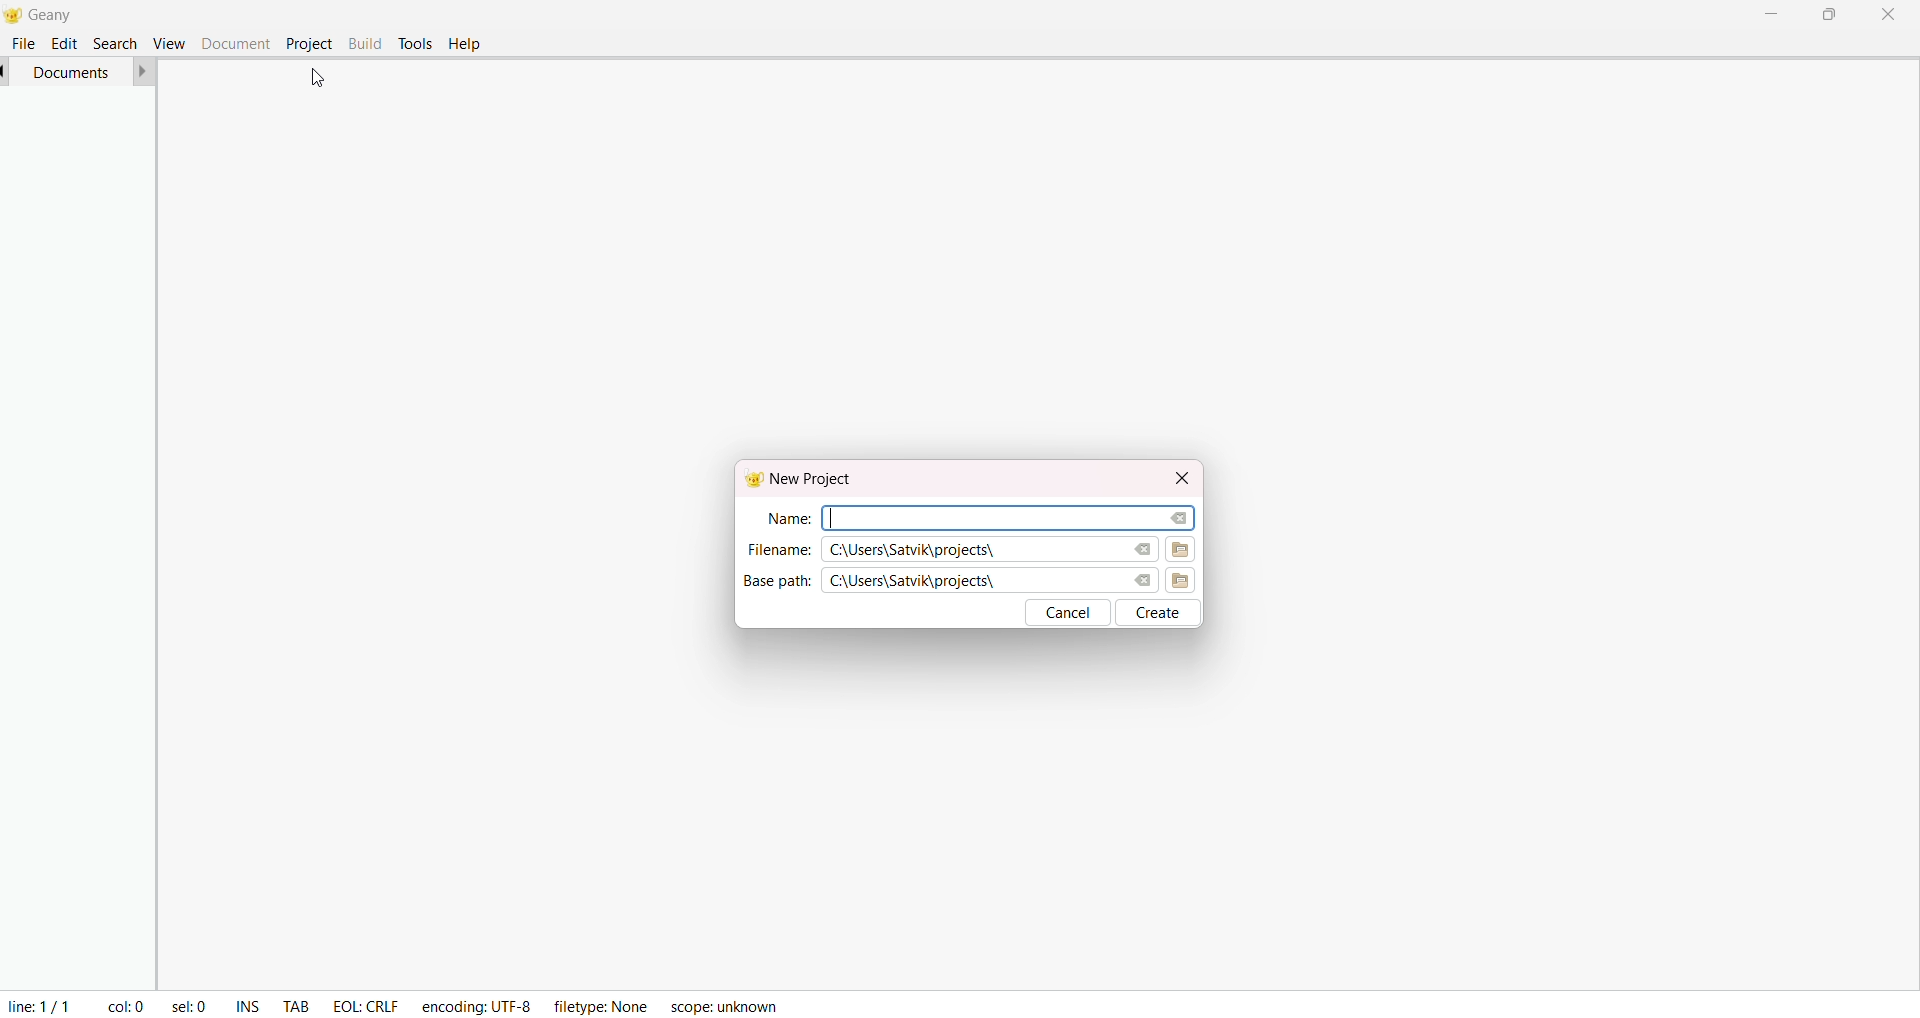  Describe the element at coordinates (816, 478) in the screenshot. I see `New Project` at that location.